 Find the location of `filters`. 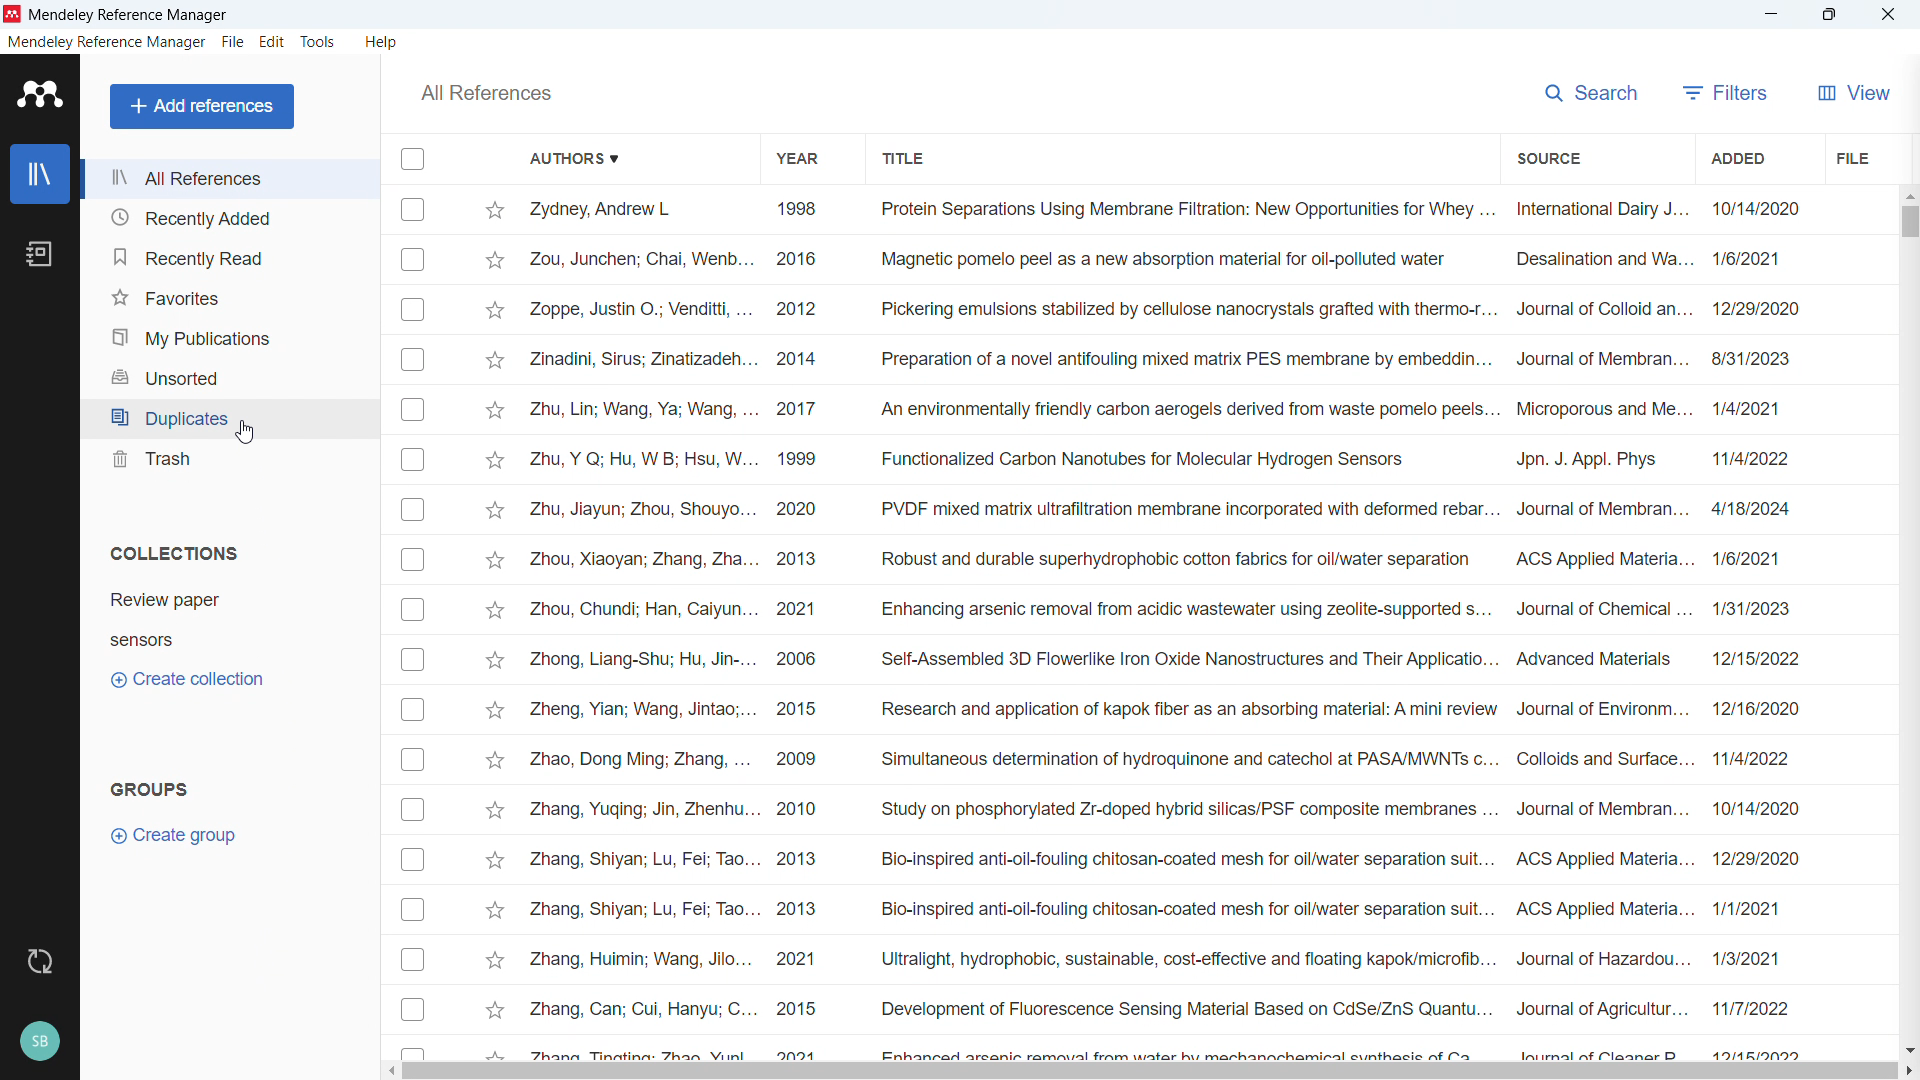

filters is located at coordinates (1722, 93).